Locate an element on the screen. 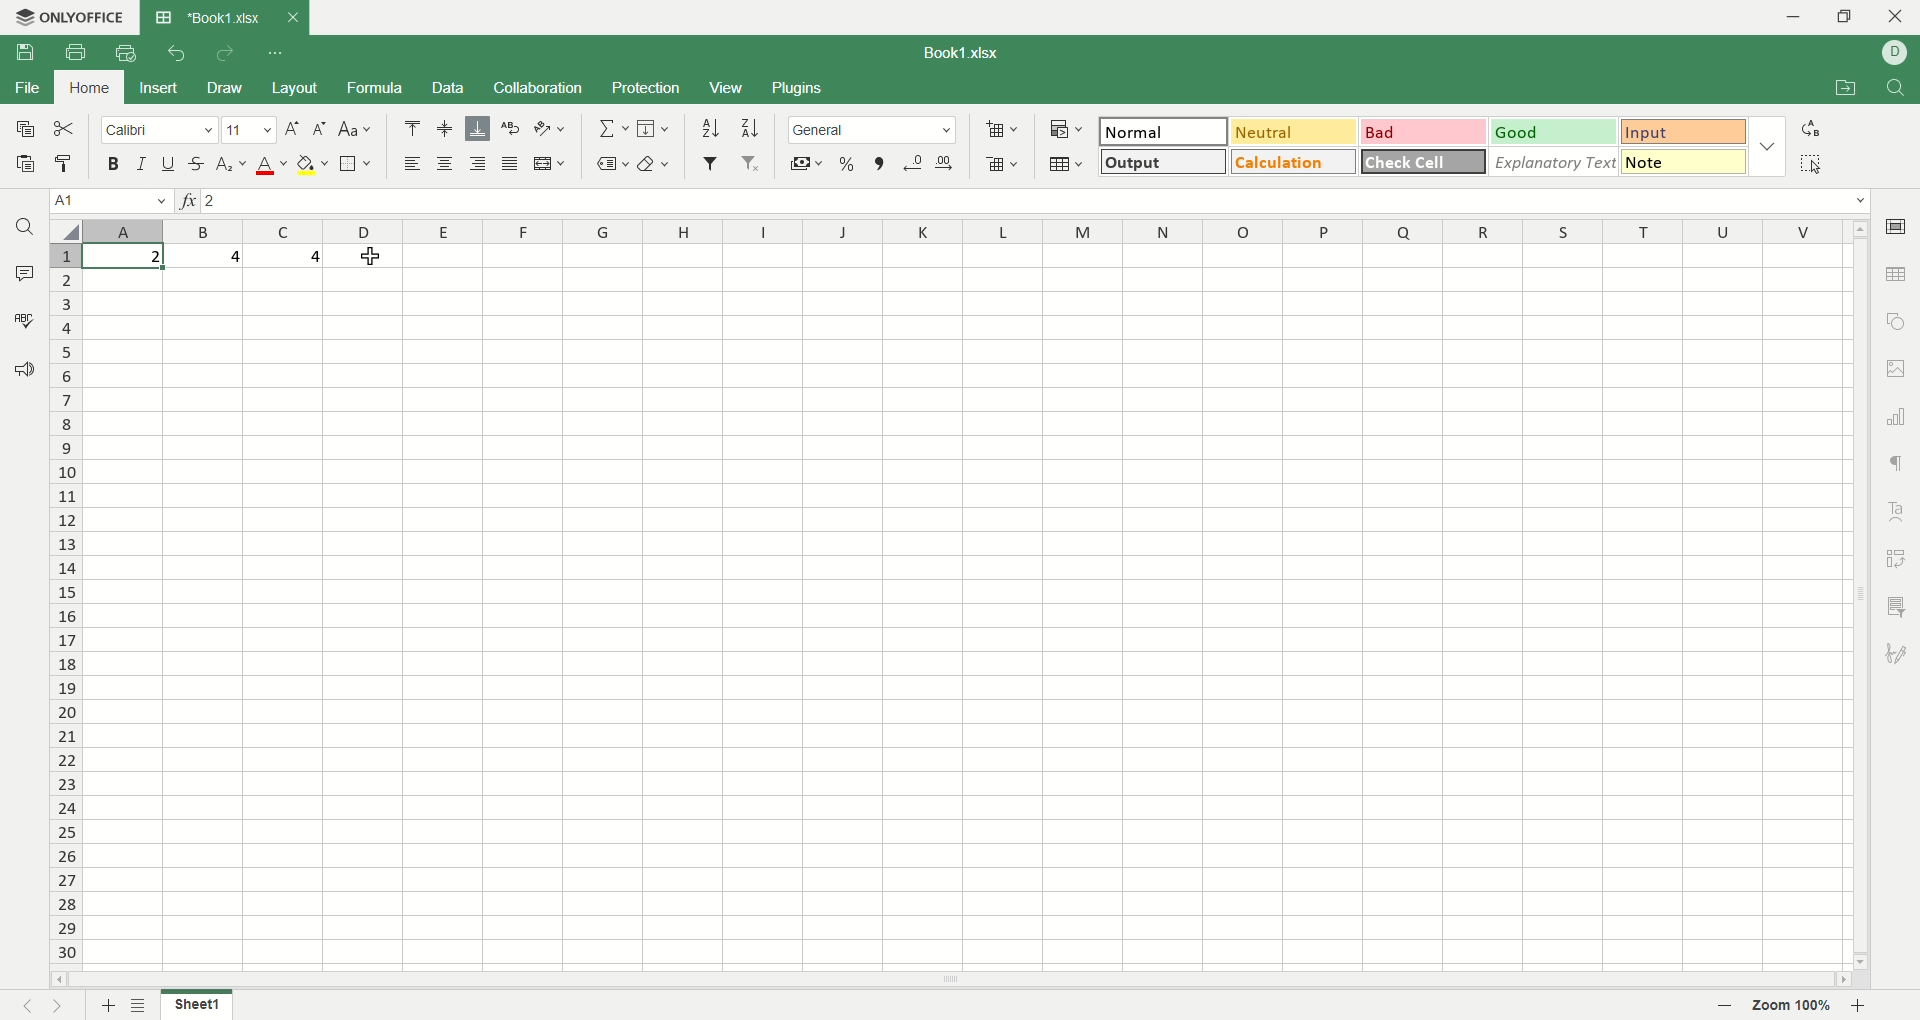 This screenshot has height=1020, width=1920. output is located at coordinates (1165, 162).